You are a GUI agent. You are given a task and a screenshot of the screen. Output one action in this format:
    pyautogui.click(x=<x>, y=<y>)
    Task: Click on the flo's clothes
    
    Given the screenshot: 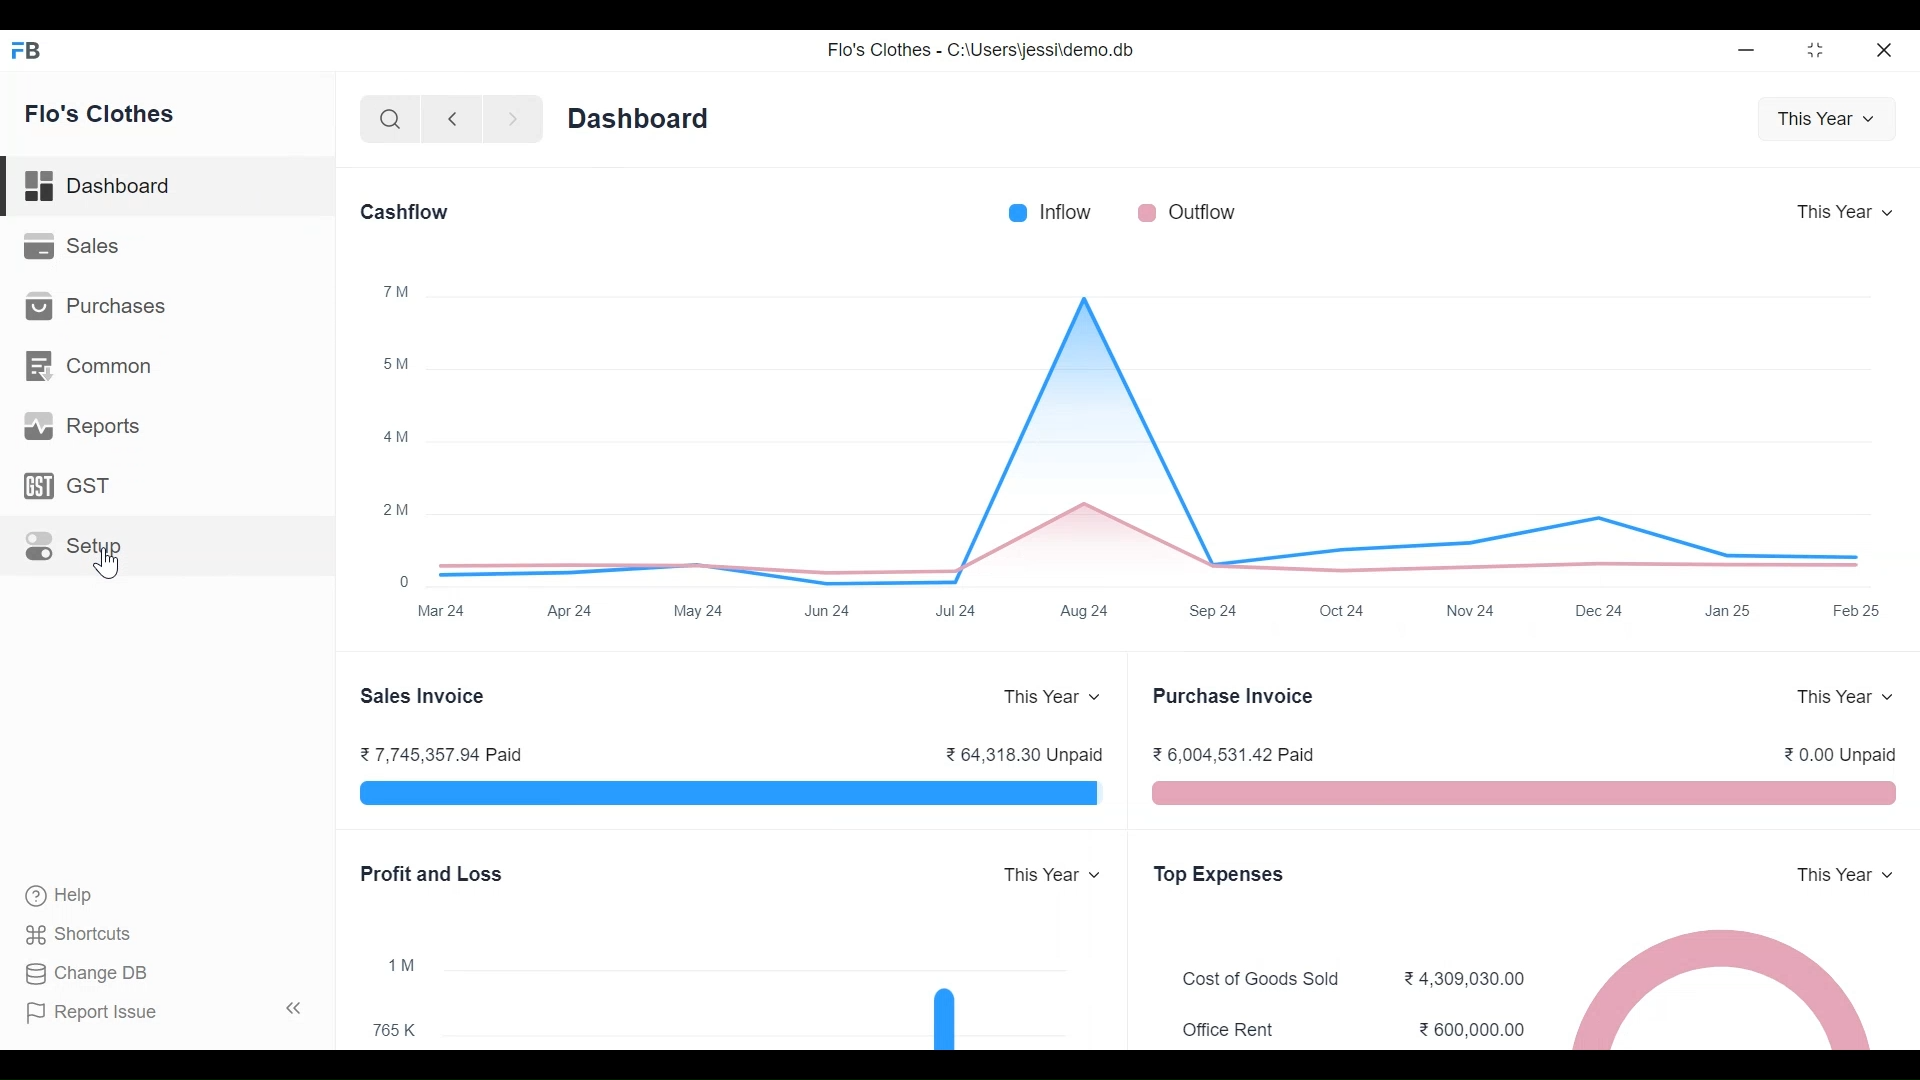 What is the action you would take?
    pyautogui.click(x=100, y=113)
    